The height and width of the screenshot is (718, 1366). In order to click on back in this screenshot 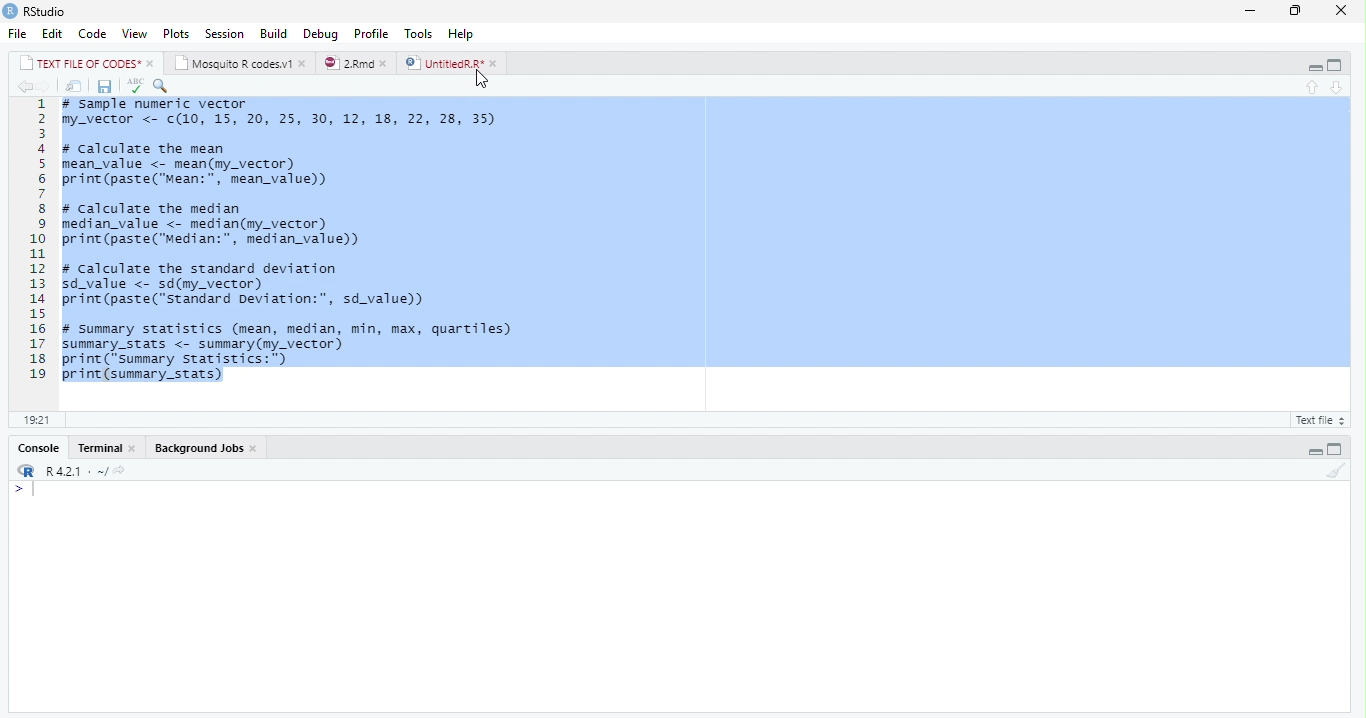, I will do `click(24, 87)`.